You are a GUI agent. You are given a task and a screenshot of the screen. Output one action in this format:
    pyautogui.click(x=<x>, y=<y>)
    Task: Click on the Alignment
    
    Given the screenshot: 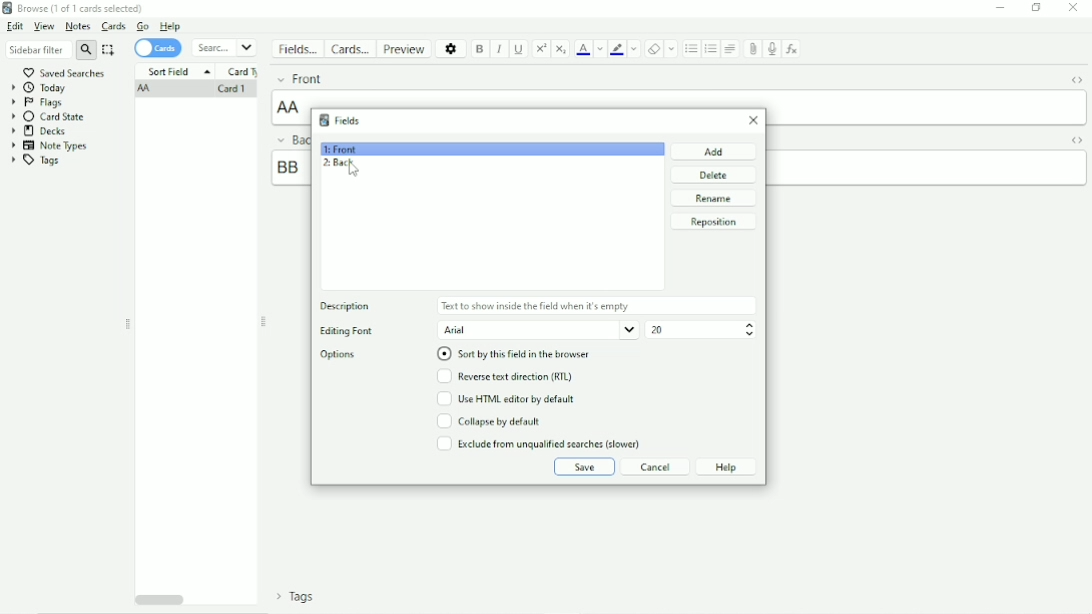 What is the action you would take?
    pyautogui.click(x=731, y=48)
    